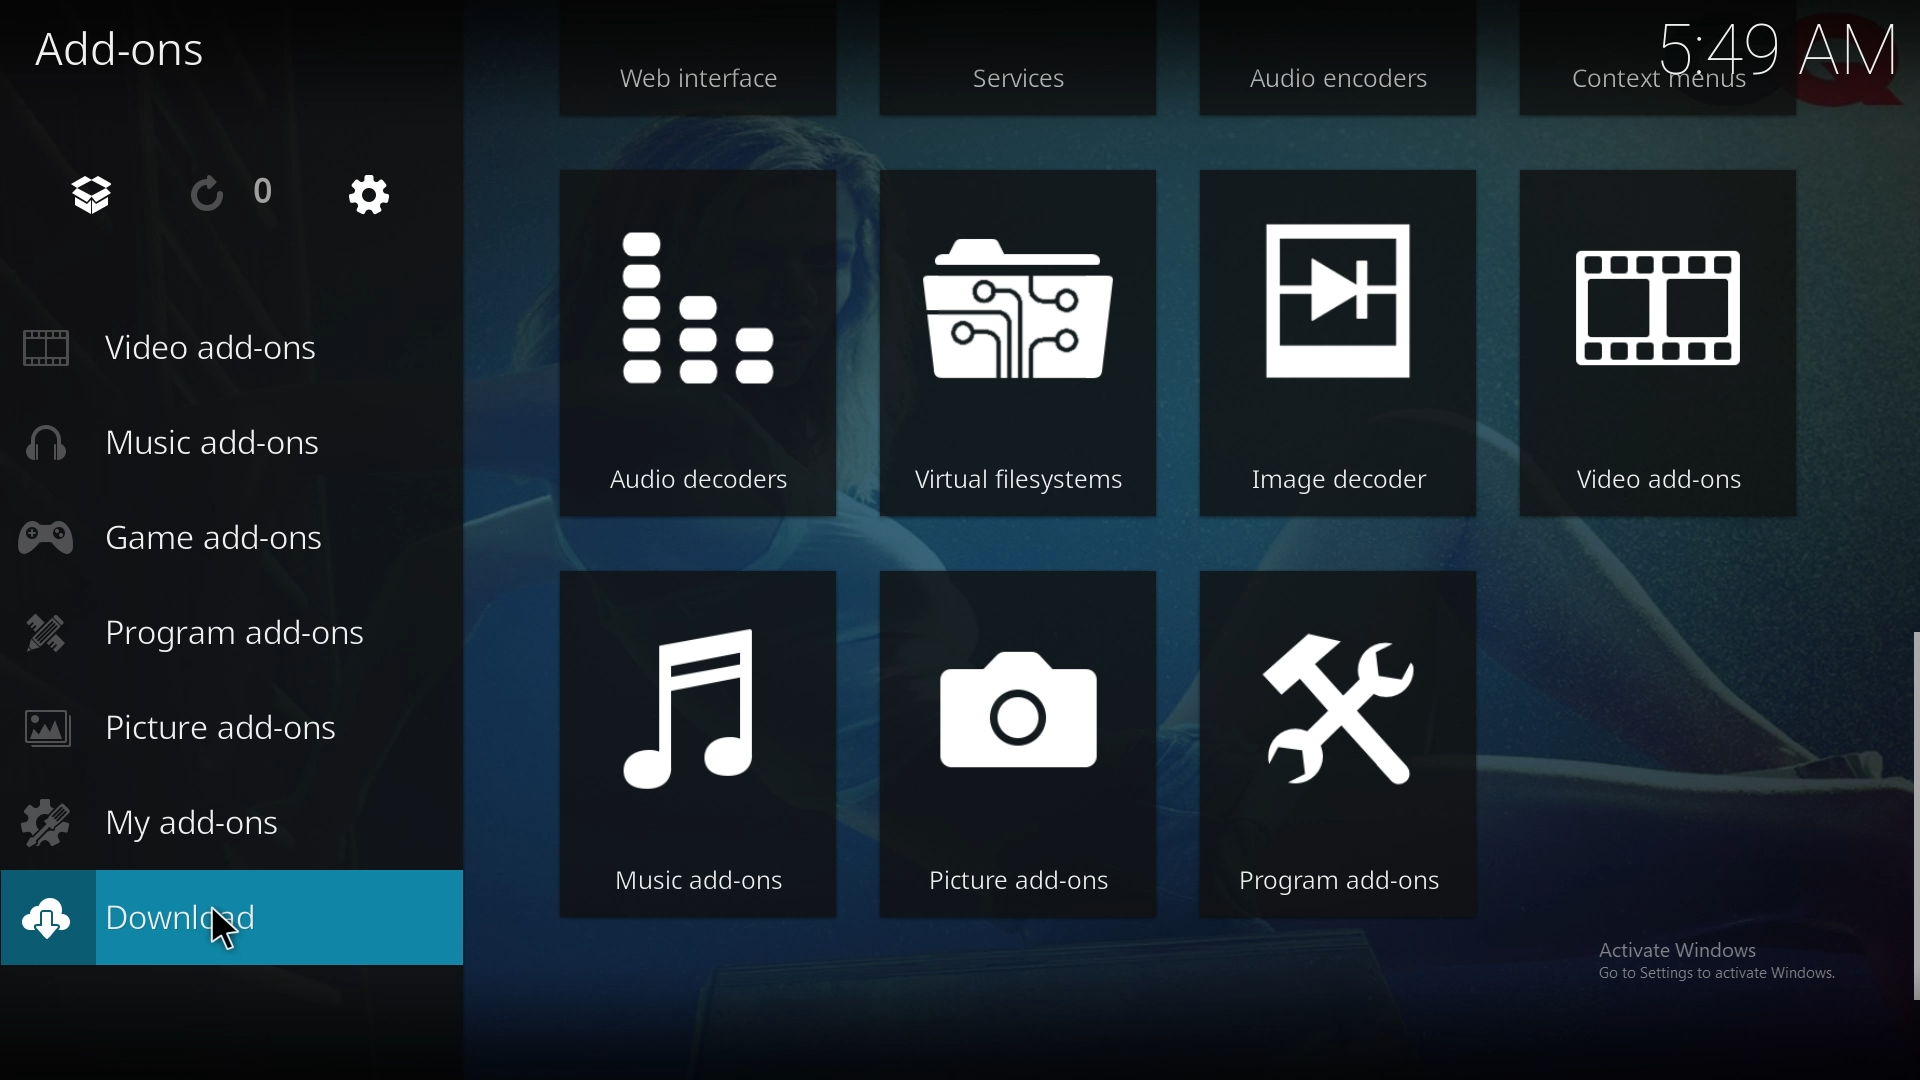 The width and height of the screenshot is (1920, 1080). Describe the element at coordinates (1910, 820) in the screenshot. I see `scroll bar` at that location.